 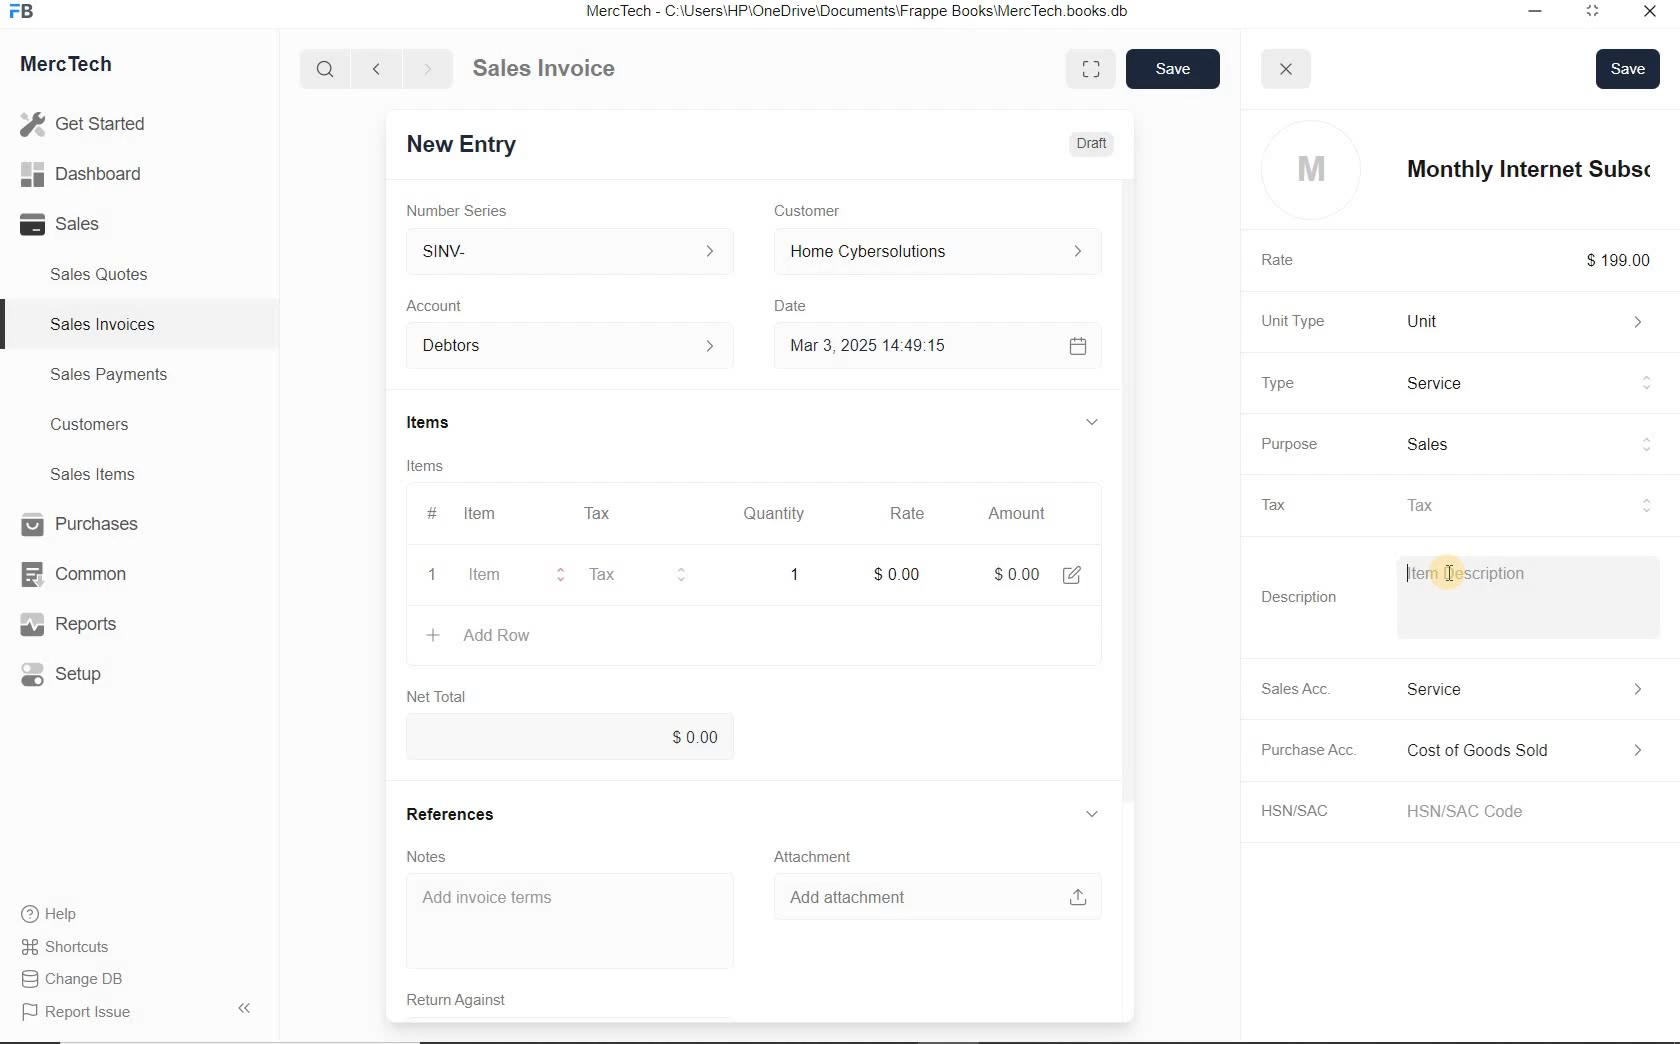 I want to click on HSN/SAC, so click(x=1296, y=811).